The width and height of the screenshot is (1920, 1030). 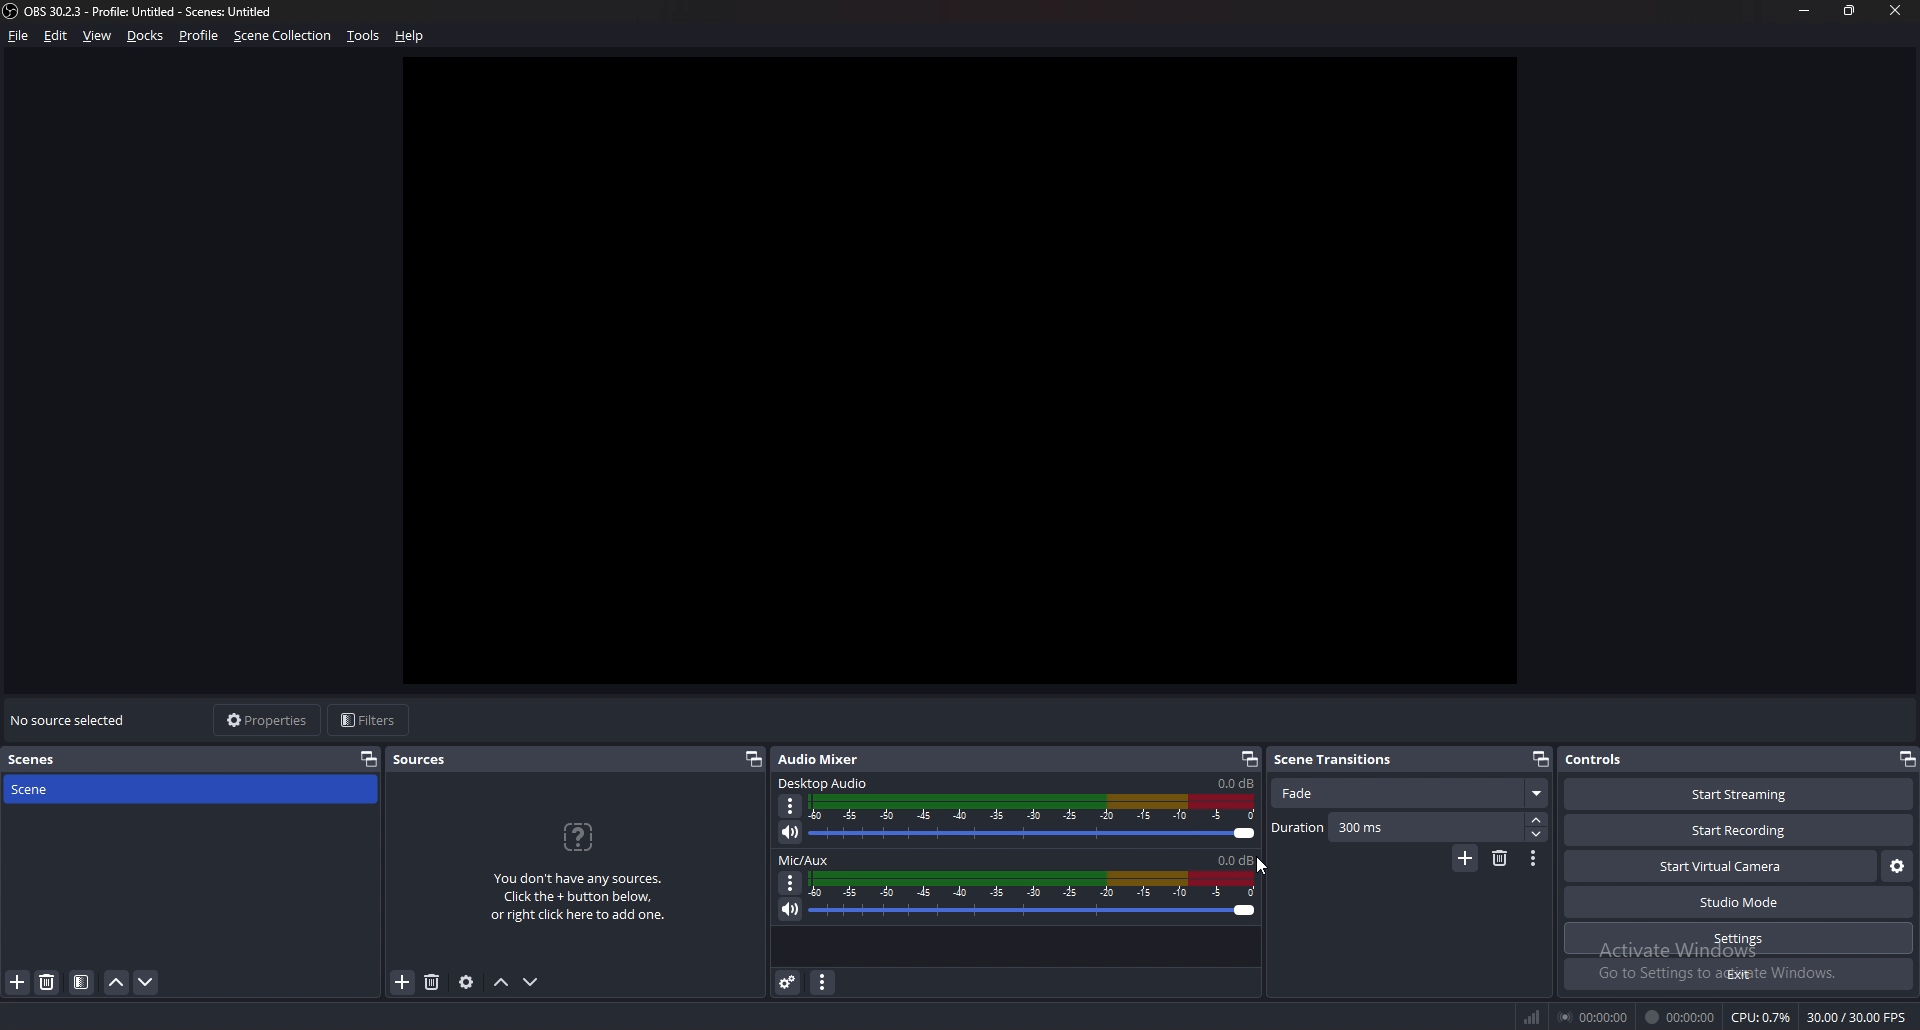 What do you see at coordinates (284, 35) in the screenshot?
I see `scene collection` at bounding box center [284, 35].